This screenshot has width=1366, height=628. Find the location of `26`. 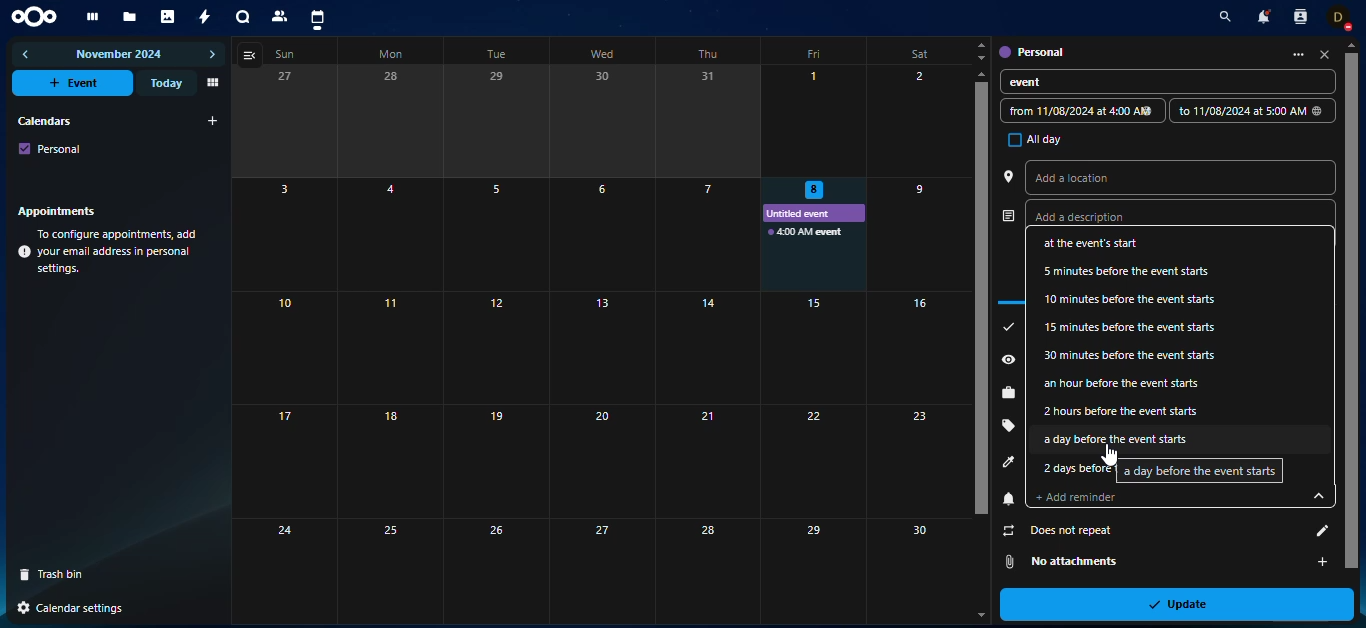

26 is located at coordinates (494, 571).